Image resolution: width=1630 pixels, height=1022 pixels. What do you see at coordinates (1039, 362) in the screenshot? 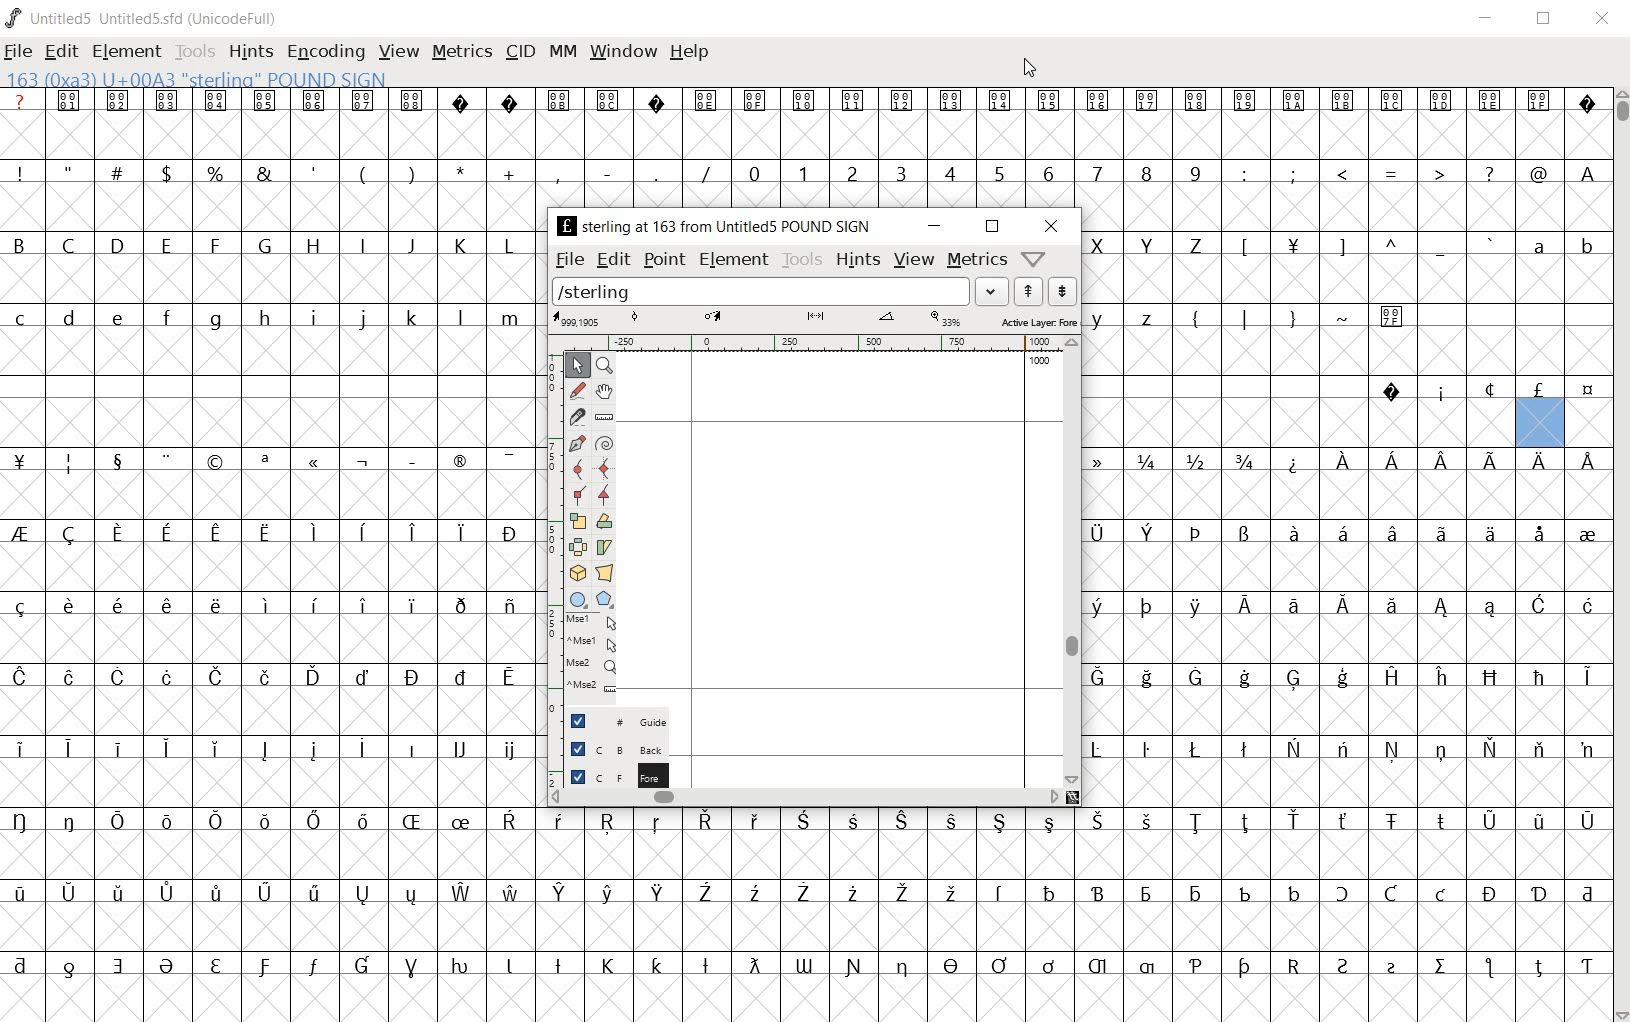
I see `1000` at bounding box center [1039, 362].